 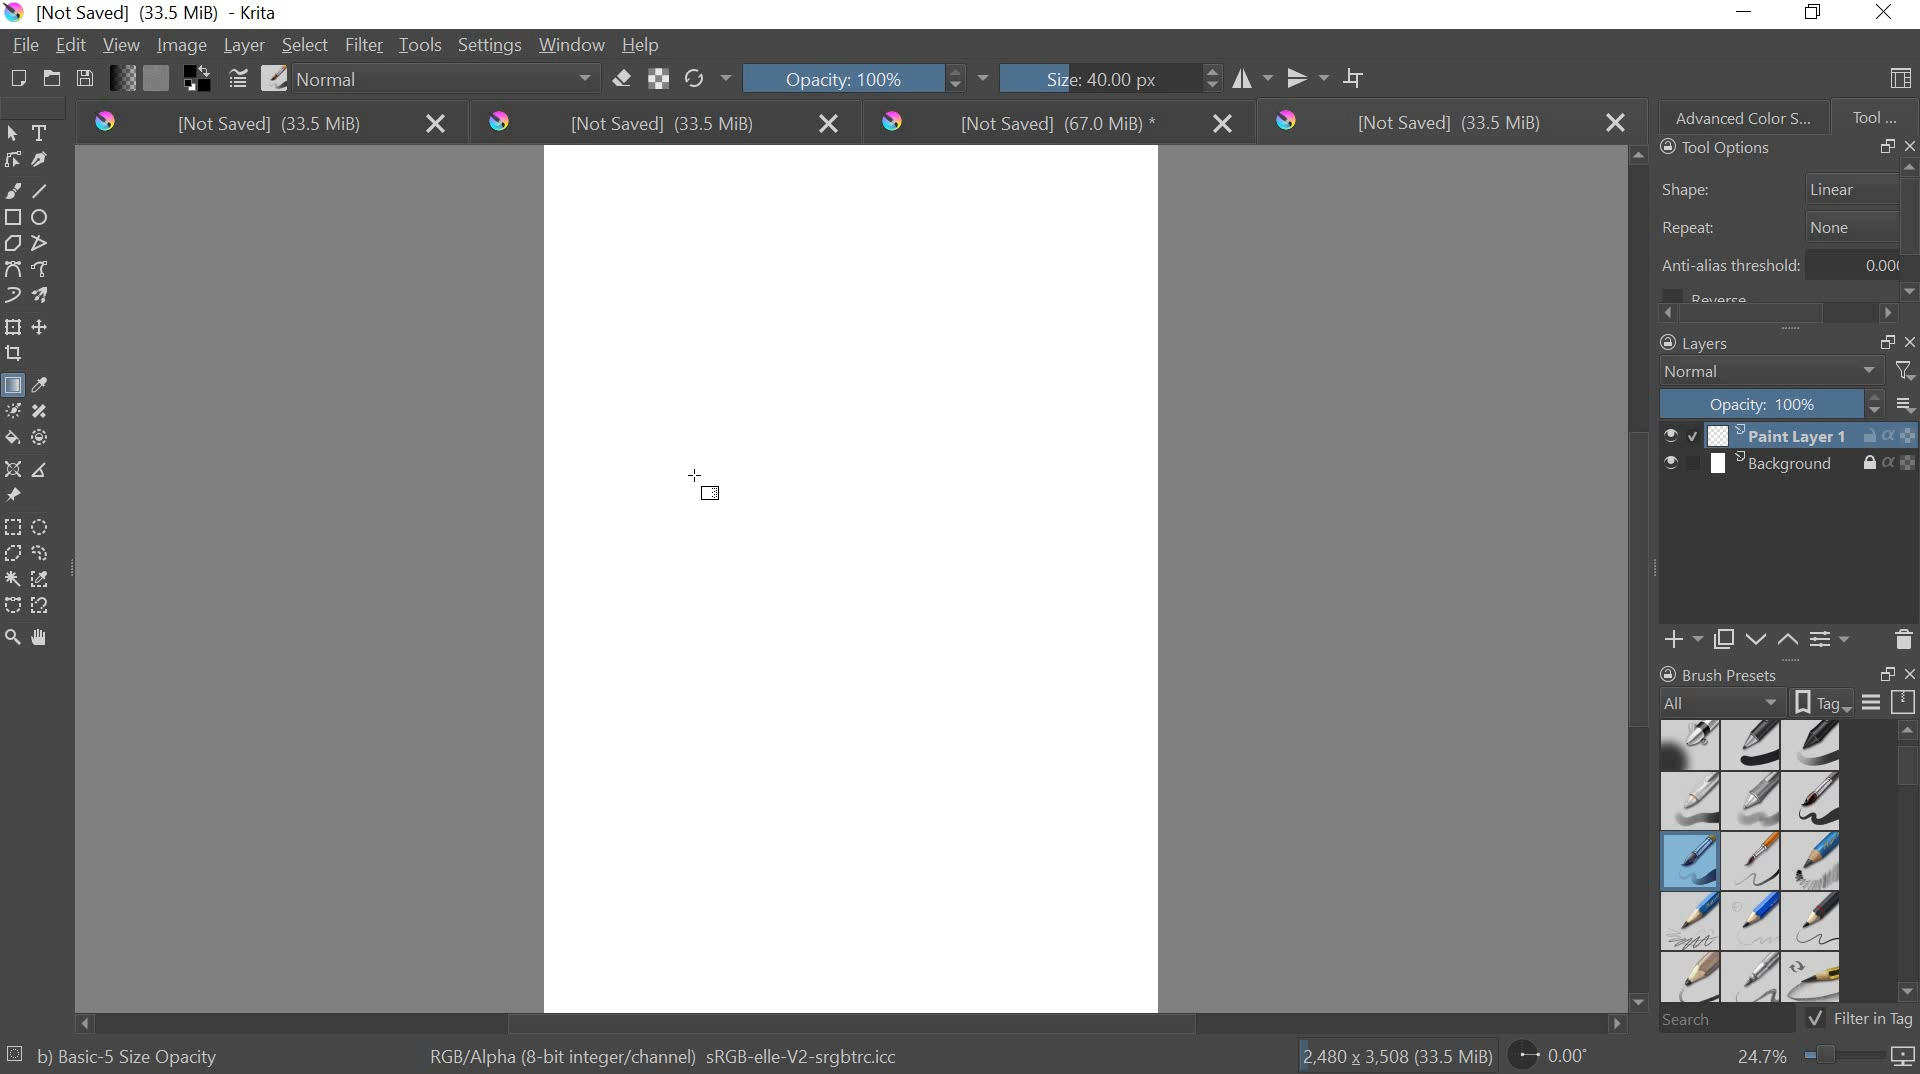 I want to click on EDIT, so click(x=75, y=44).